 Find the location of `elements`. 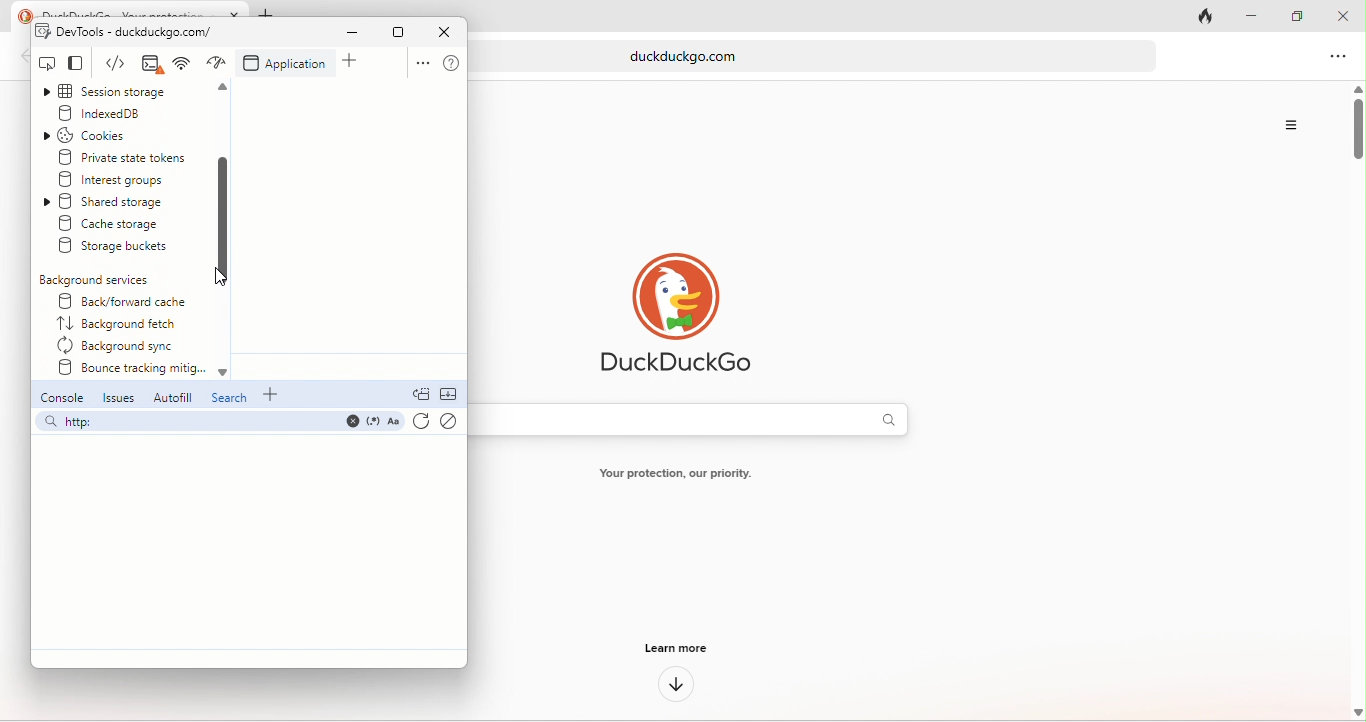

elements is located at coordinates (148, 65).